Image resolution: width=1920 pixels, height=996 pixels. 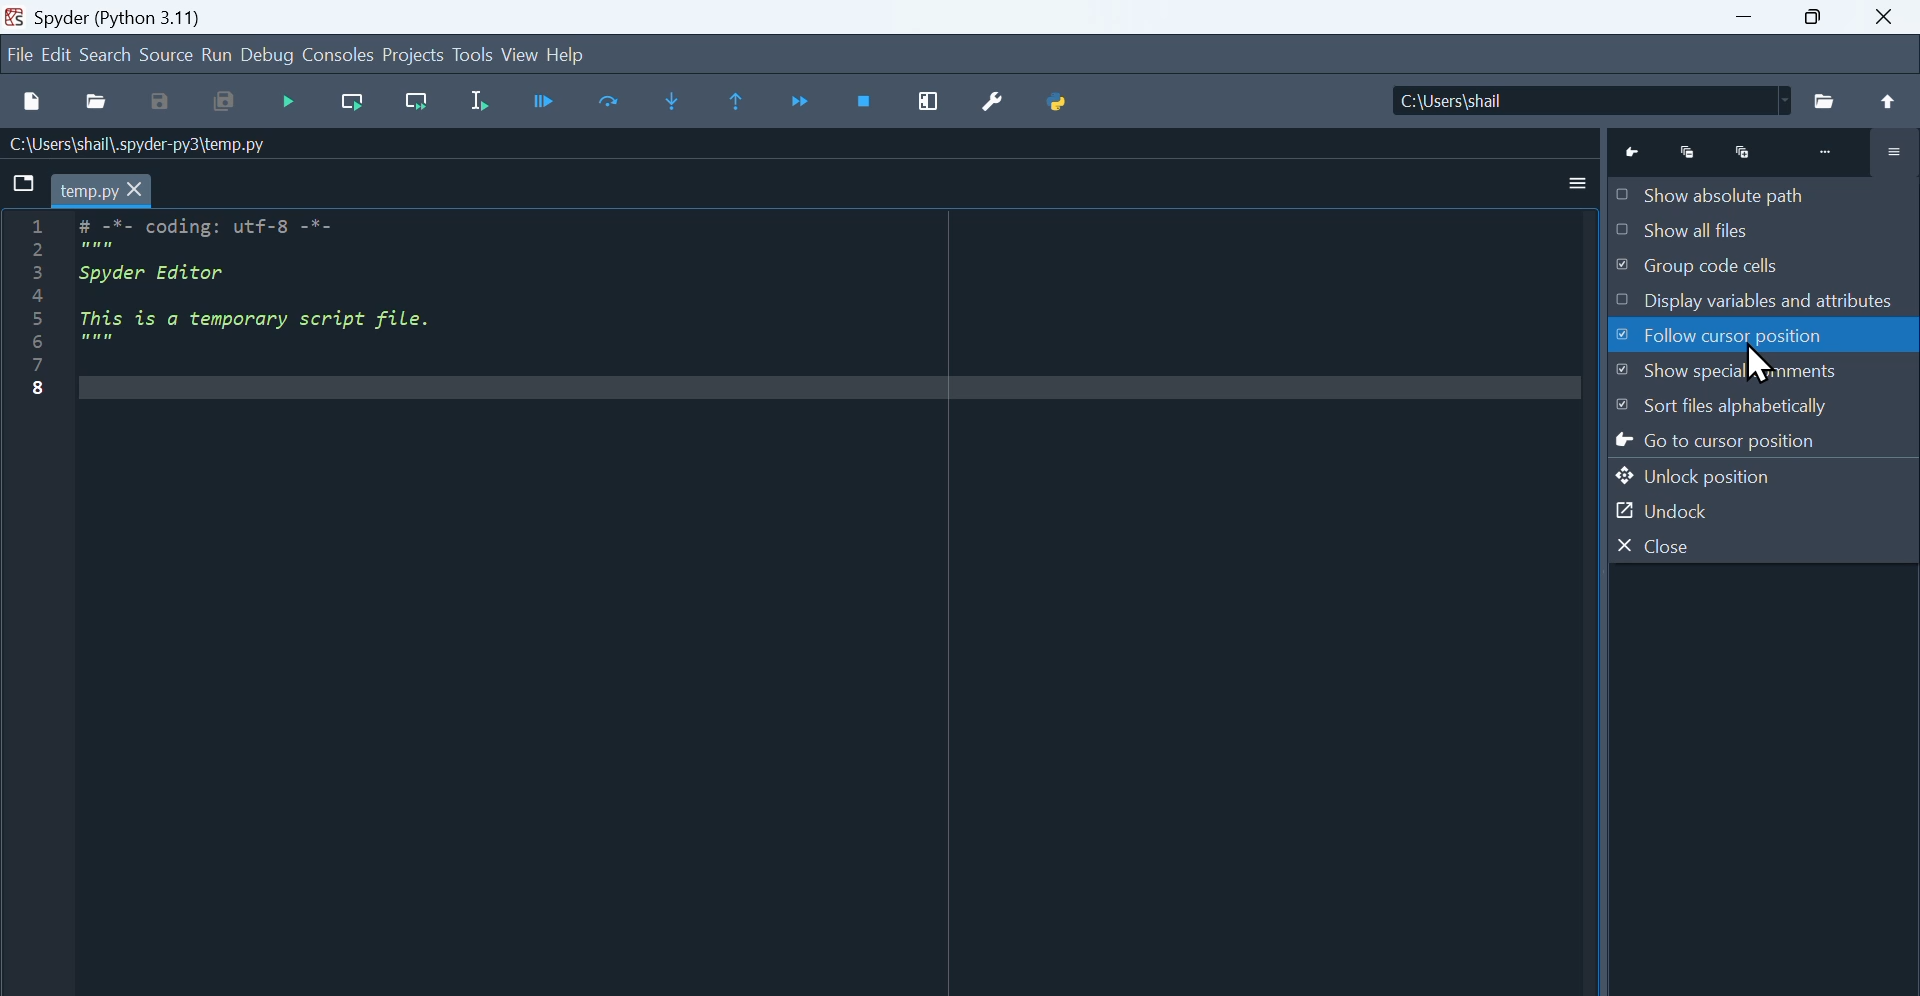 I want to click on Unlock position, so click(x=1733, y=475).